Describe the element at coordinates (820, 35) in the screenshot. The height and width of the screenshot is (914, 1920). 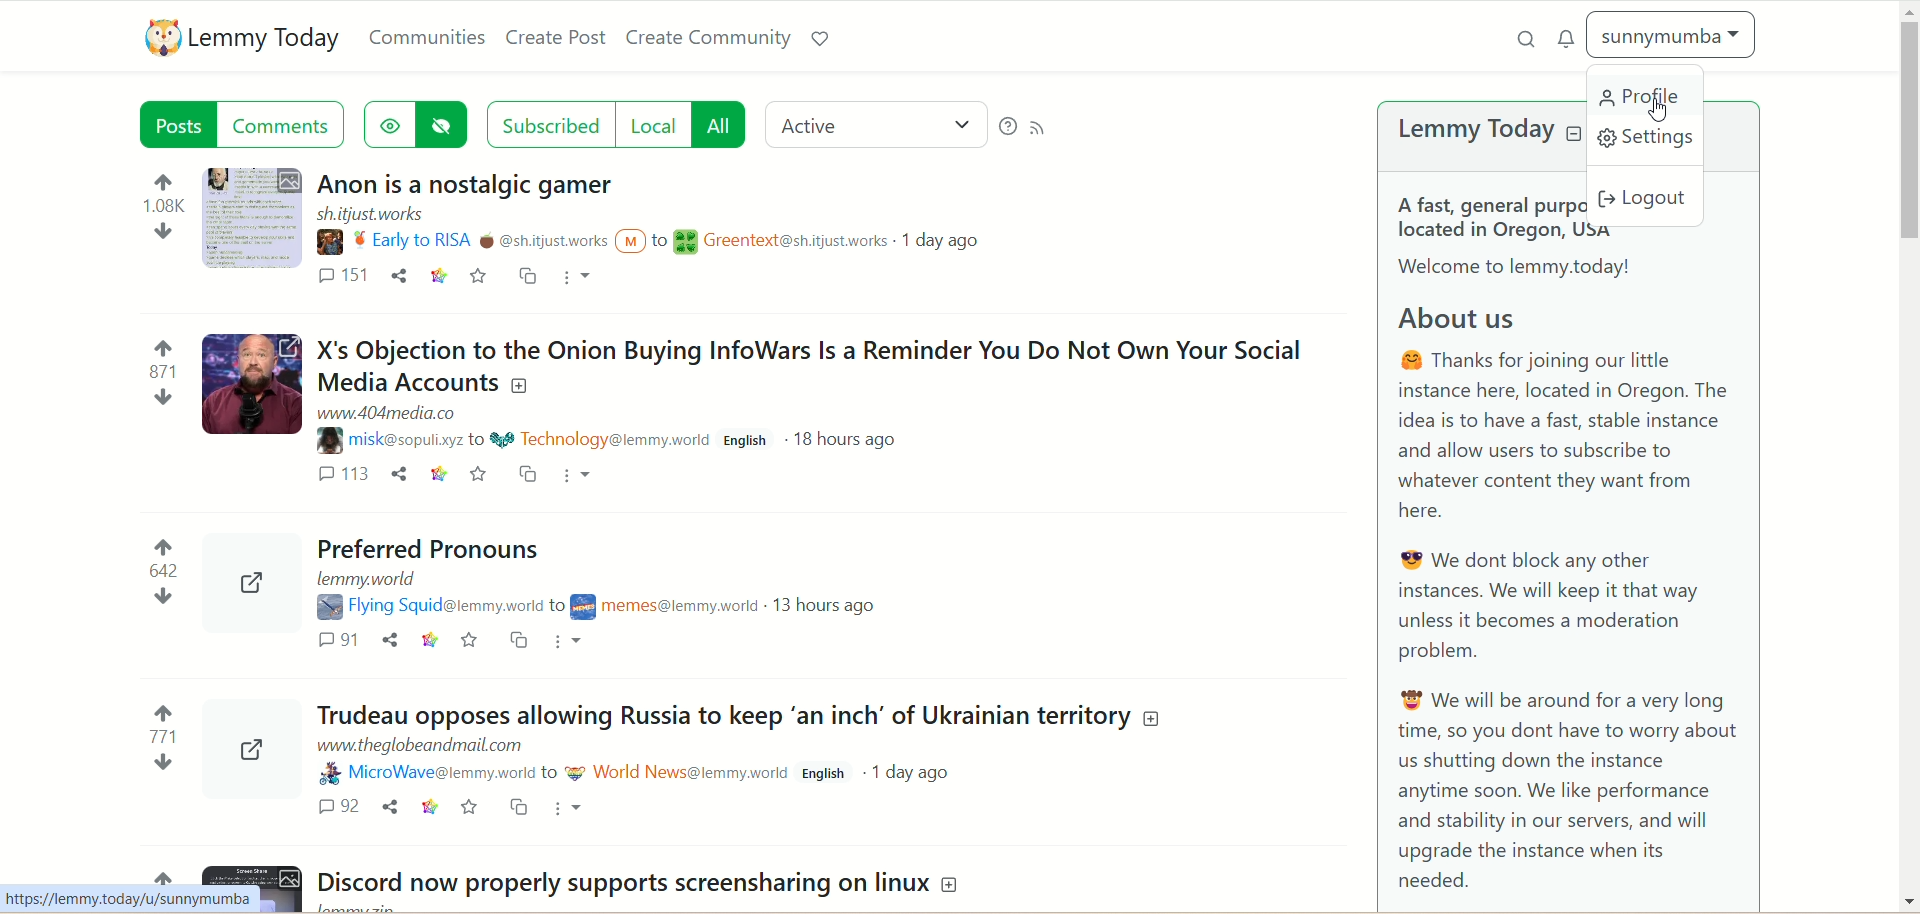
I see `support lemmy` at that location.